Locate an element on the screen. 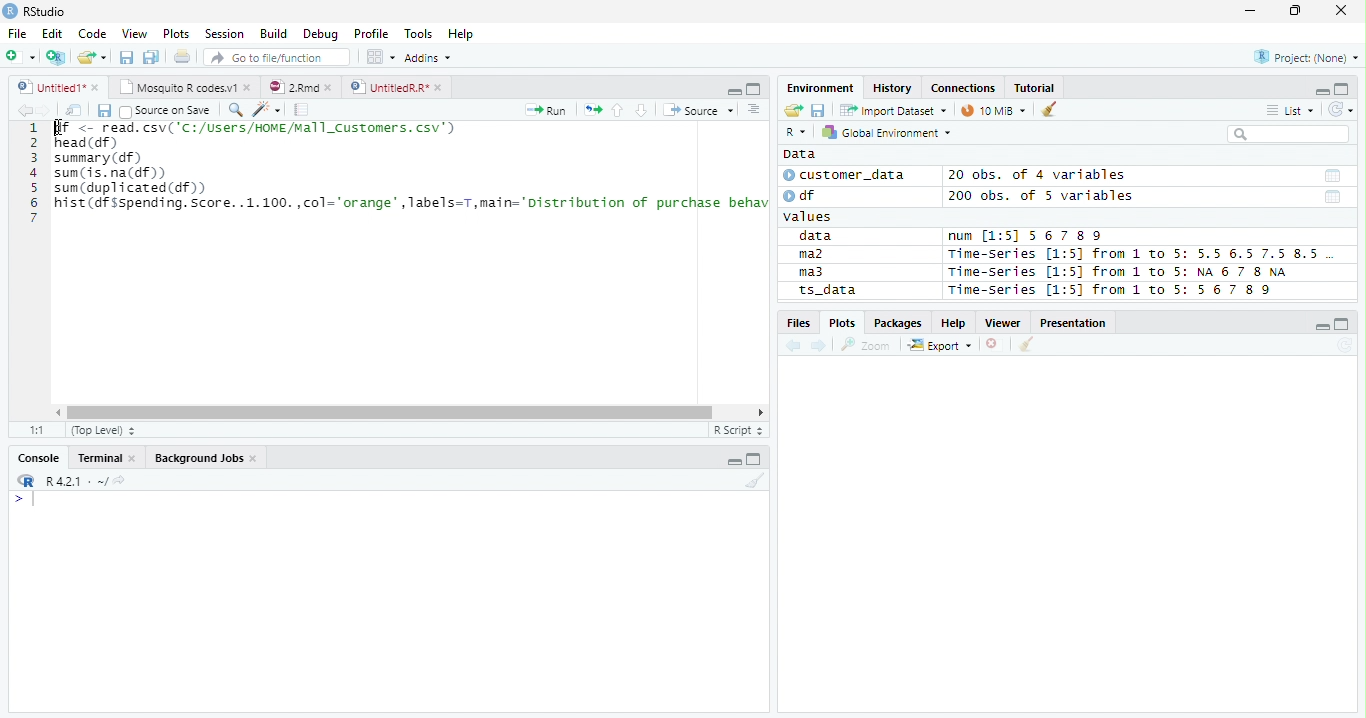  Show document outline is located at coordinates (752, 109).